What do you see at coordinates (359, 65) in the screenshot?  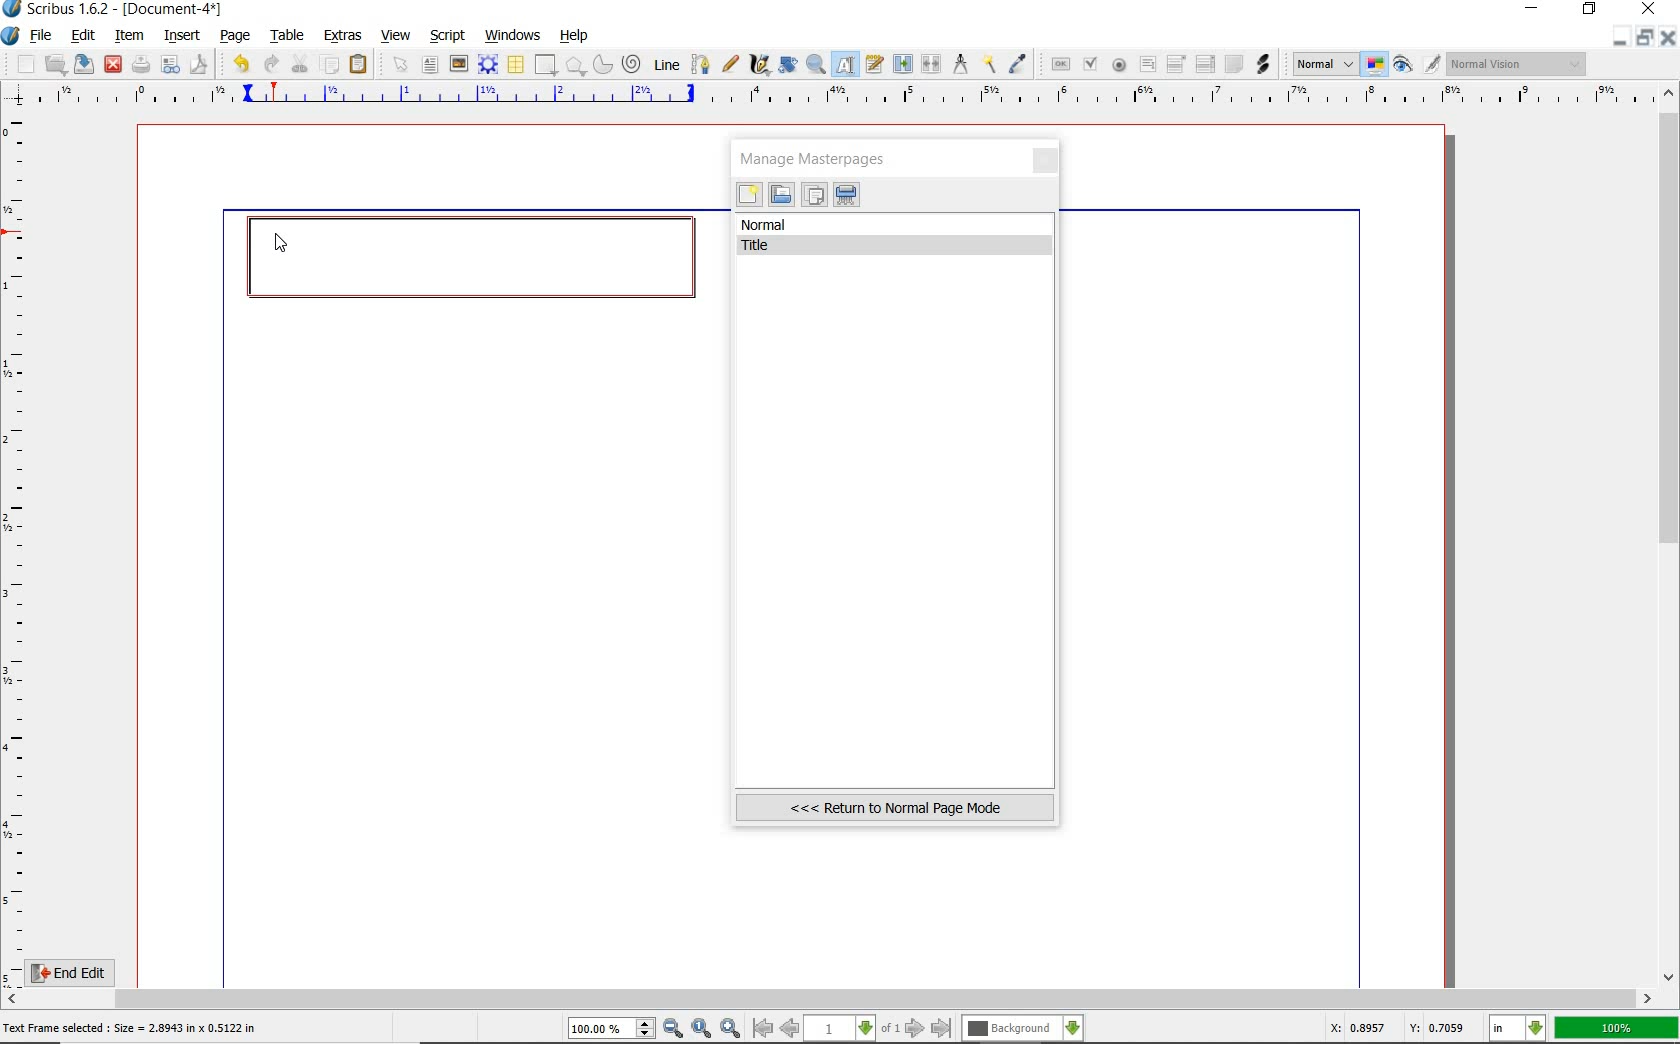 I see `paste` at bounding box center [359, 65].